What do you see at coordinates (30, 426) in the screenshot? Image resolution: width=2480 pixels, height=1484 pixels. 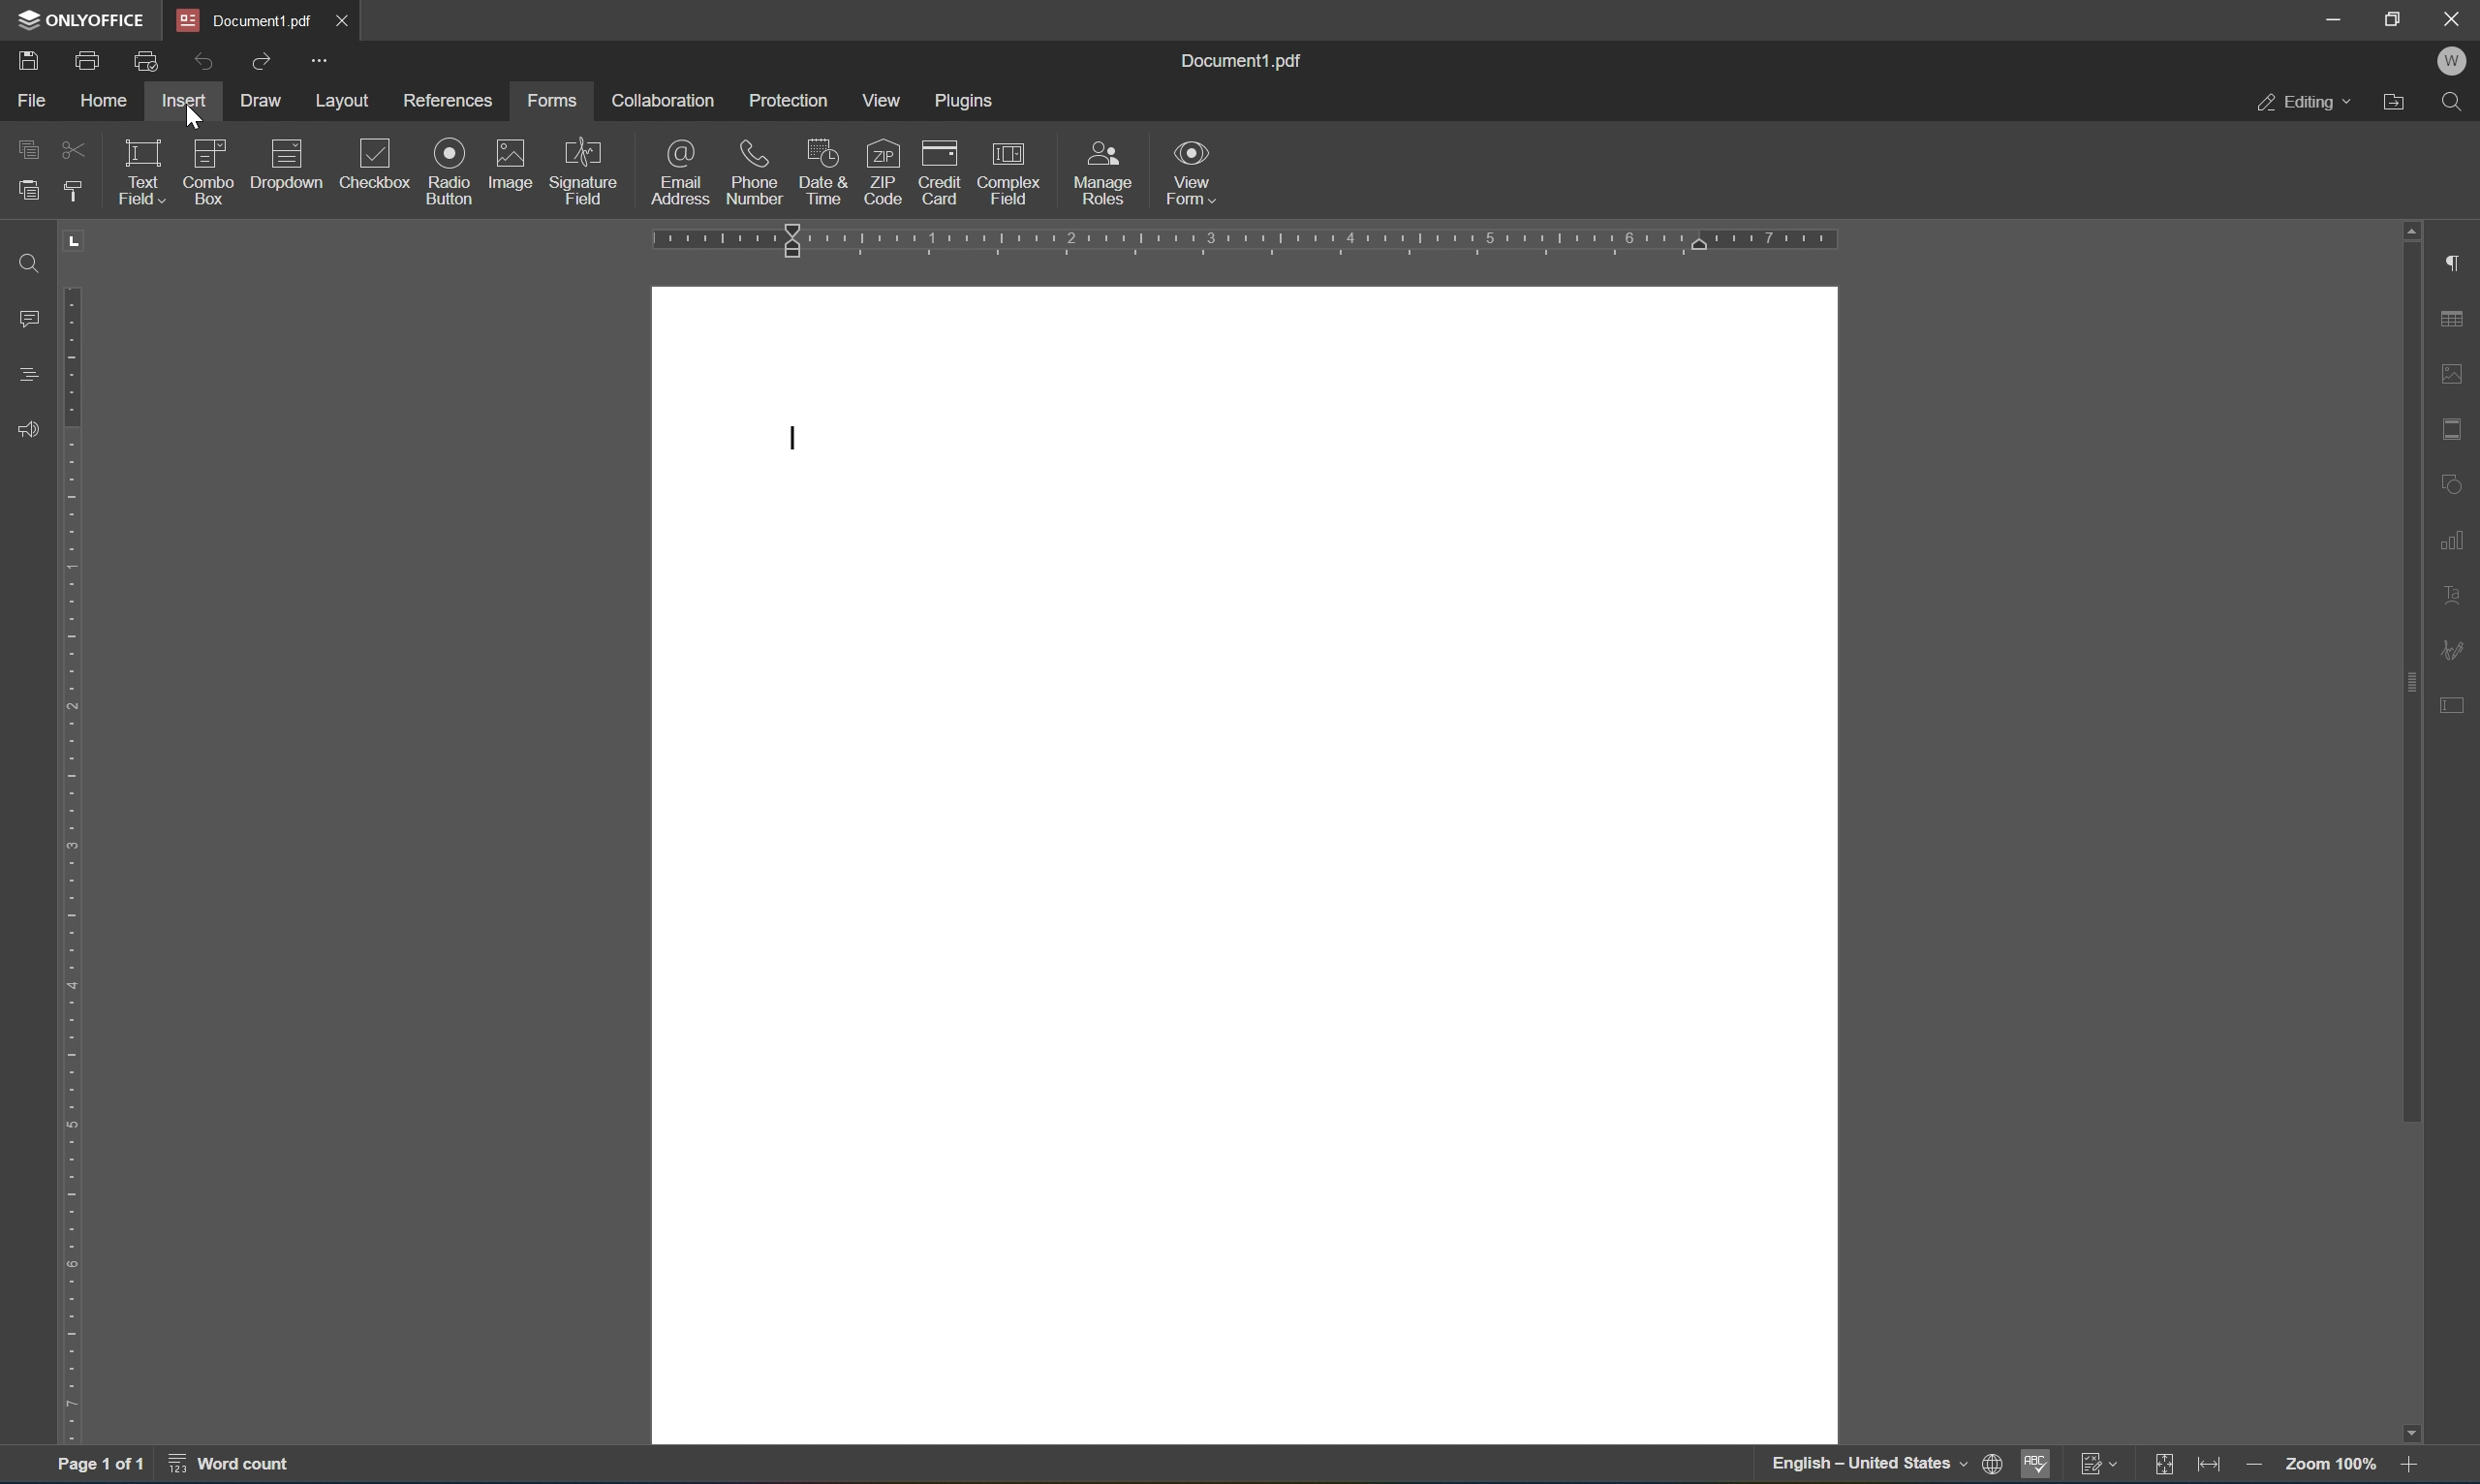 I see `feedback & support` at bounding box center [30, 426].